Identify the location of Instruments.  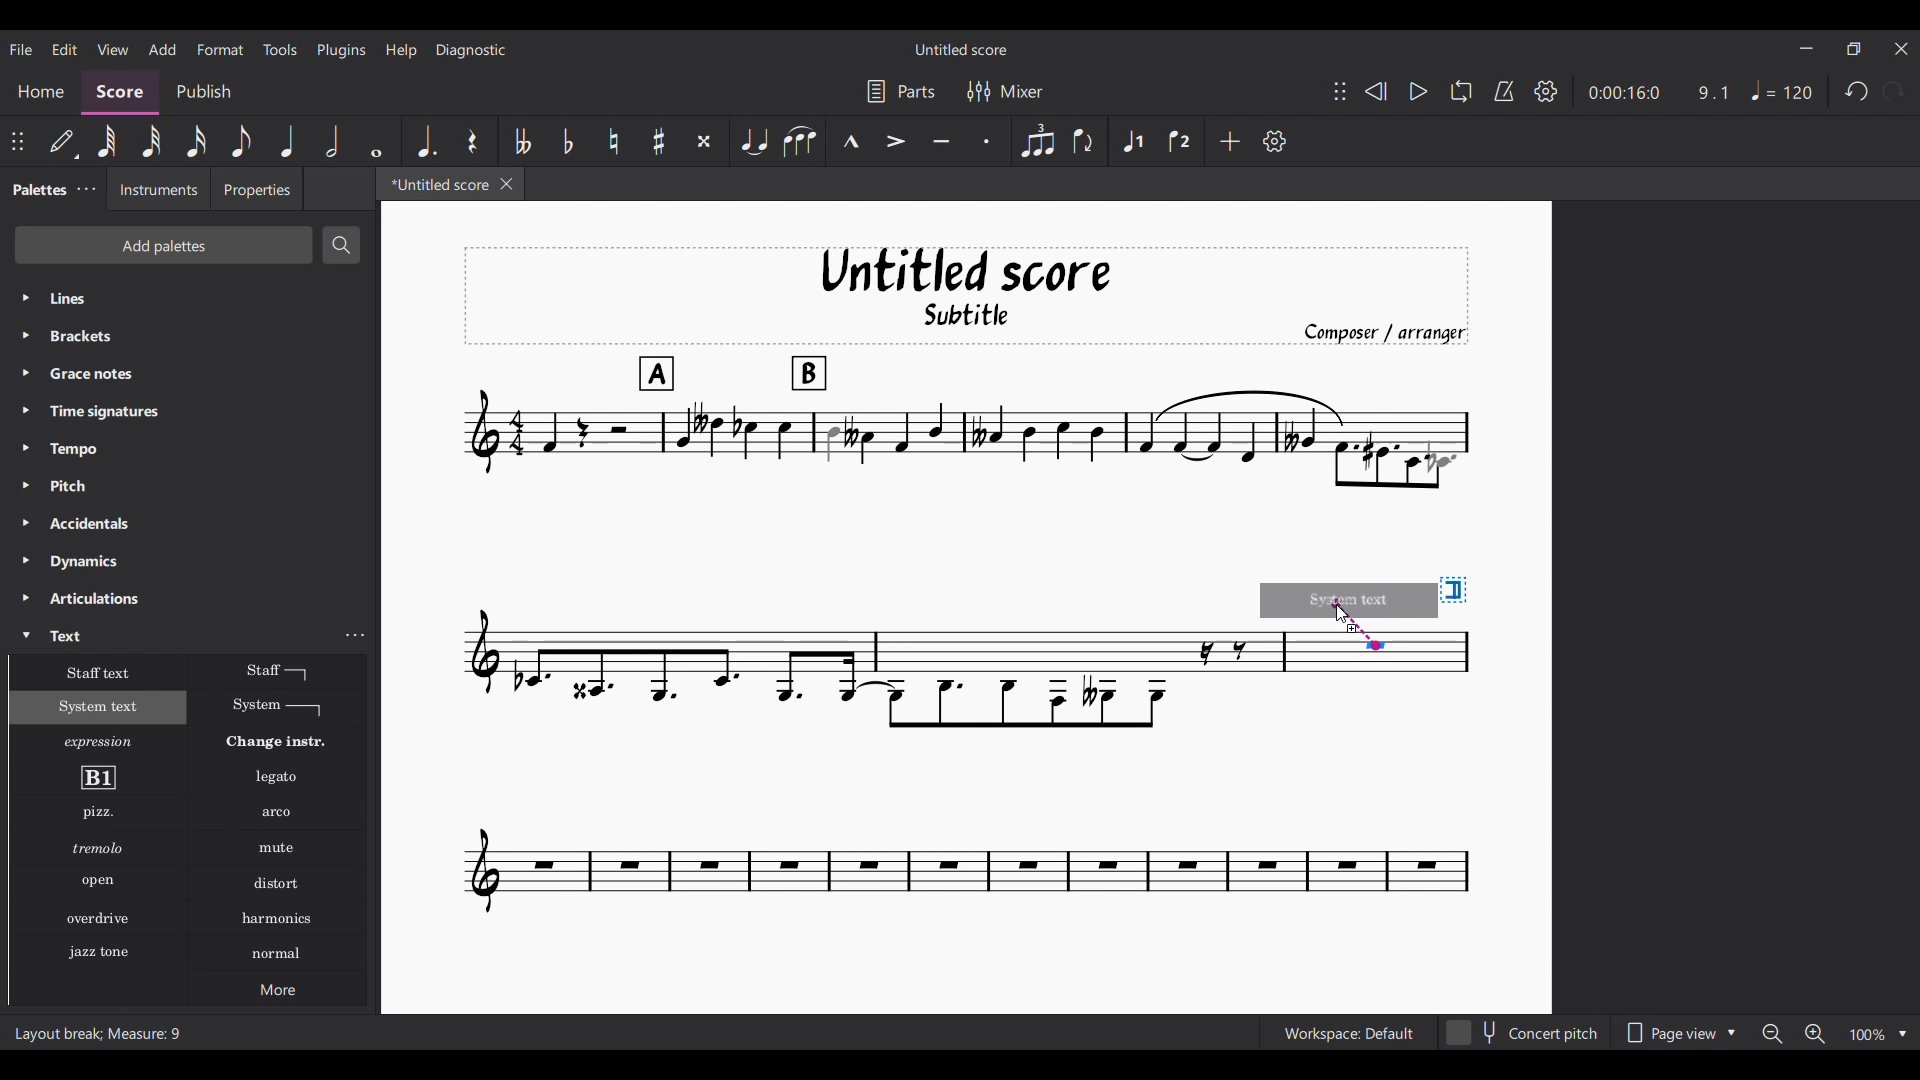
(157, 189).